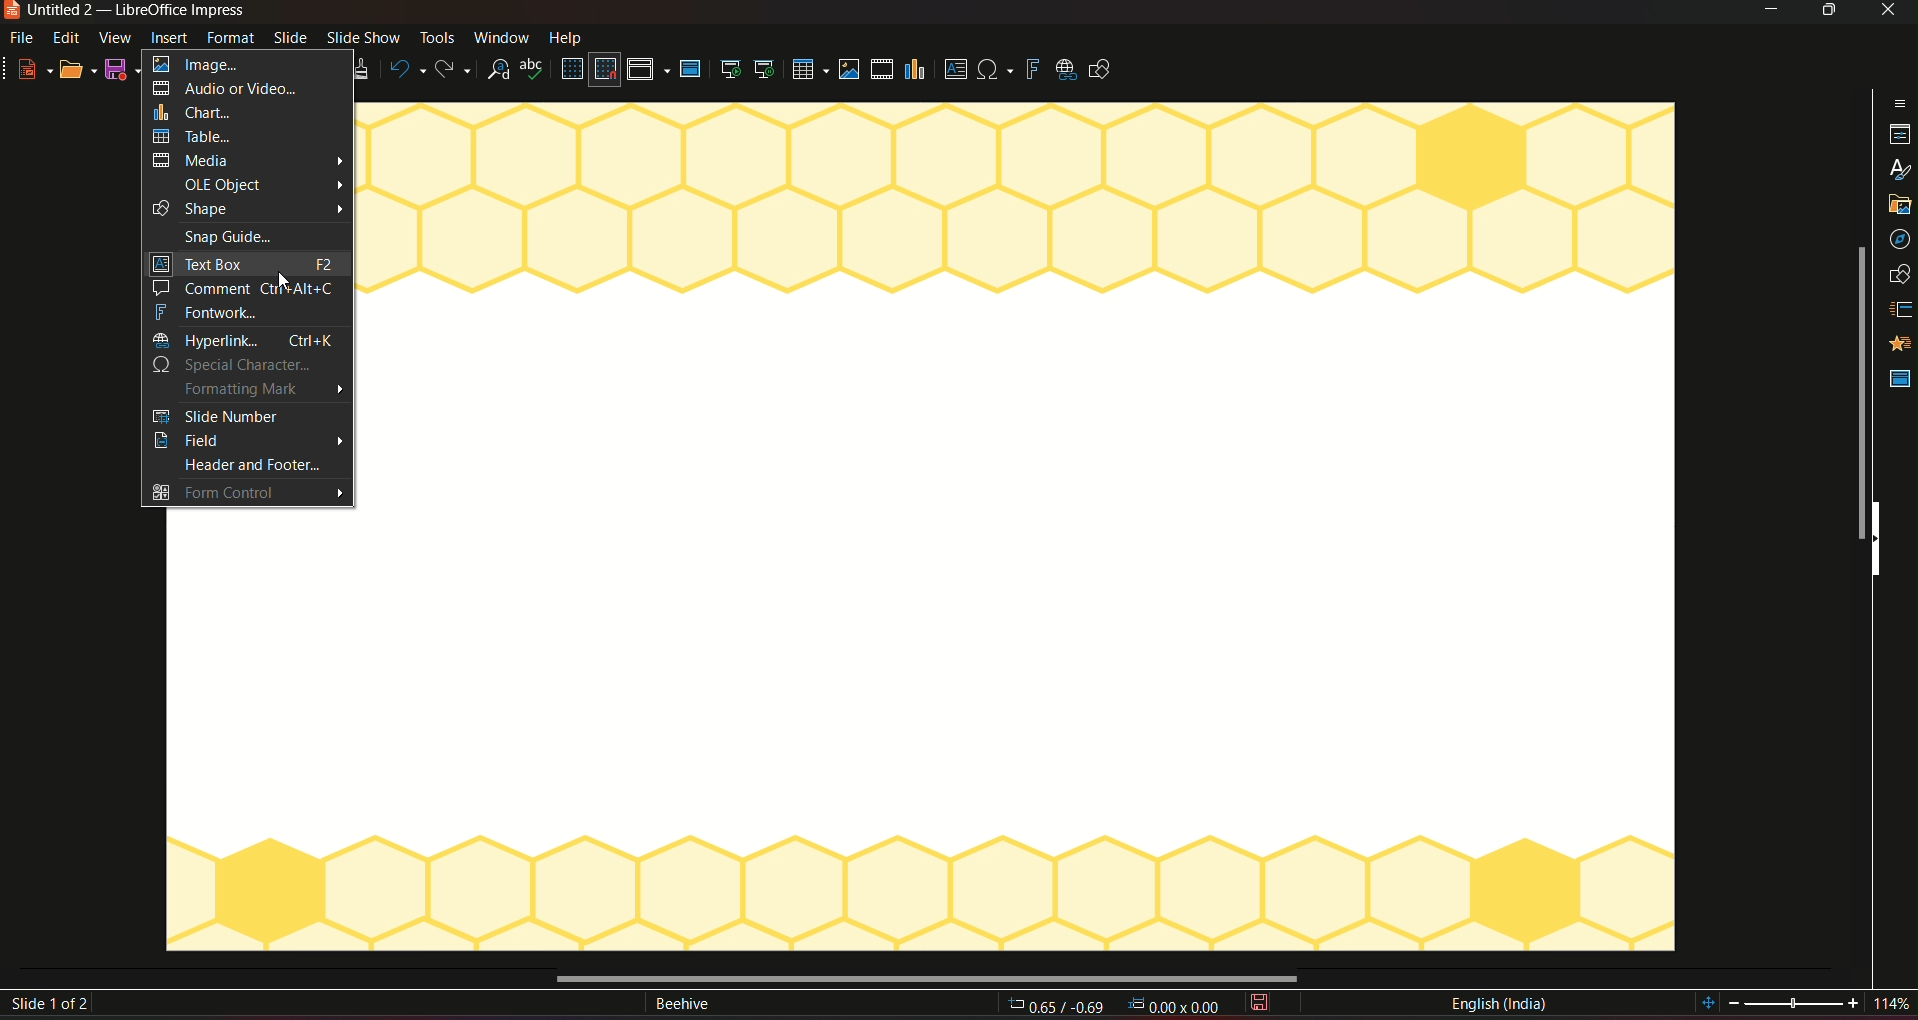  What do you see at coordinates (1796, 1004) in the screenshot?
I see `edit zoom` at bounding box center [1796, 1004].